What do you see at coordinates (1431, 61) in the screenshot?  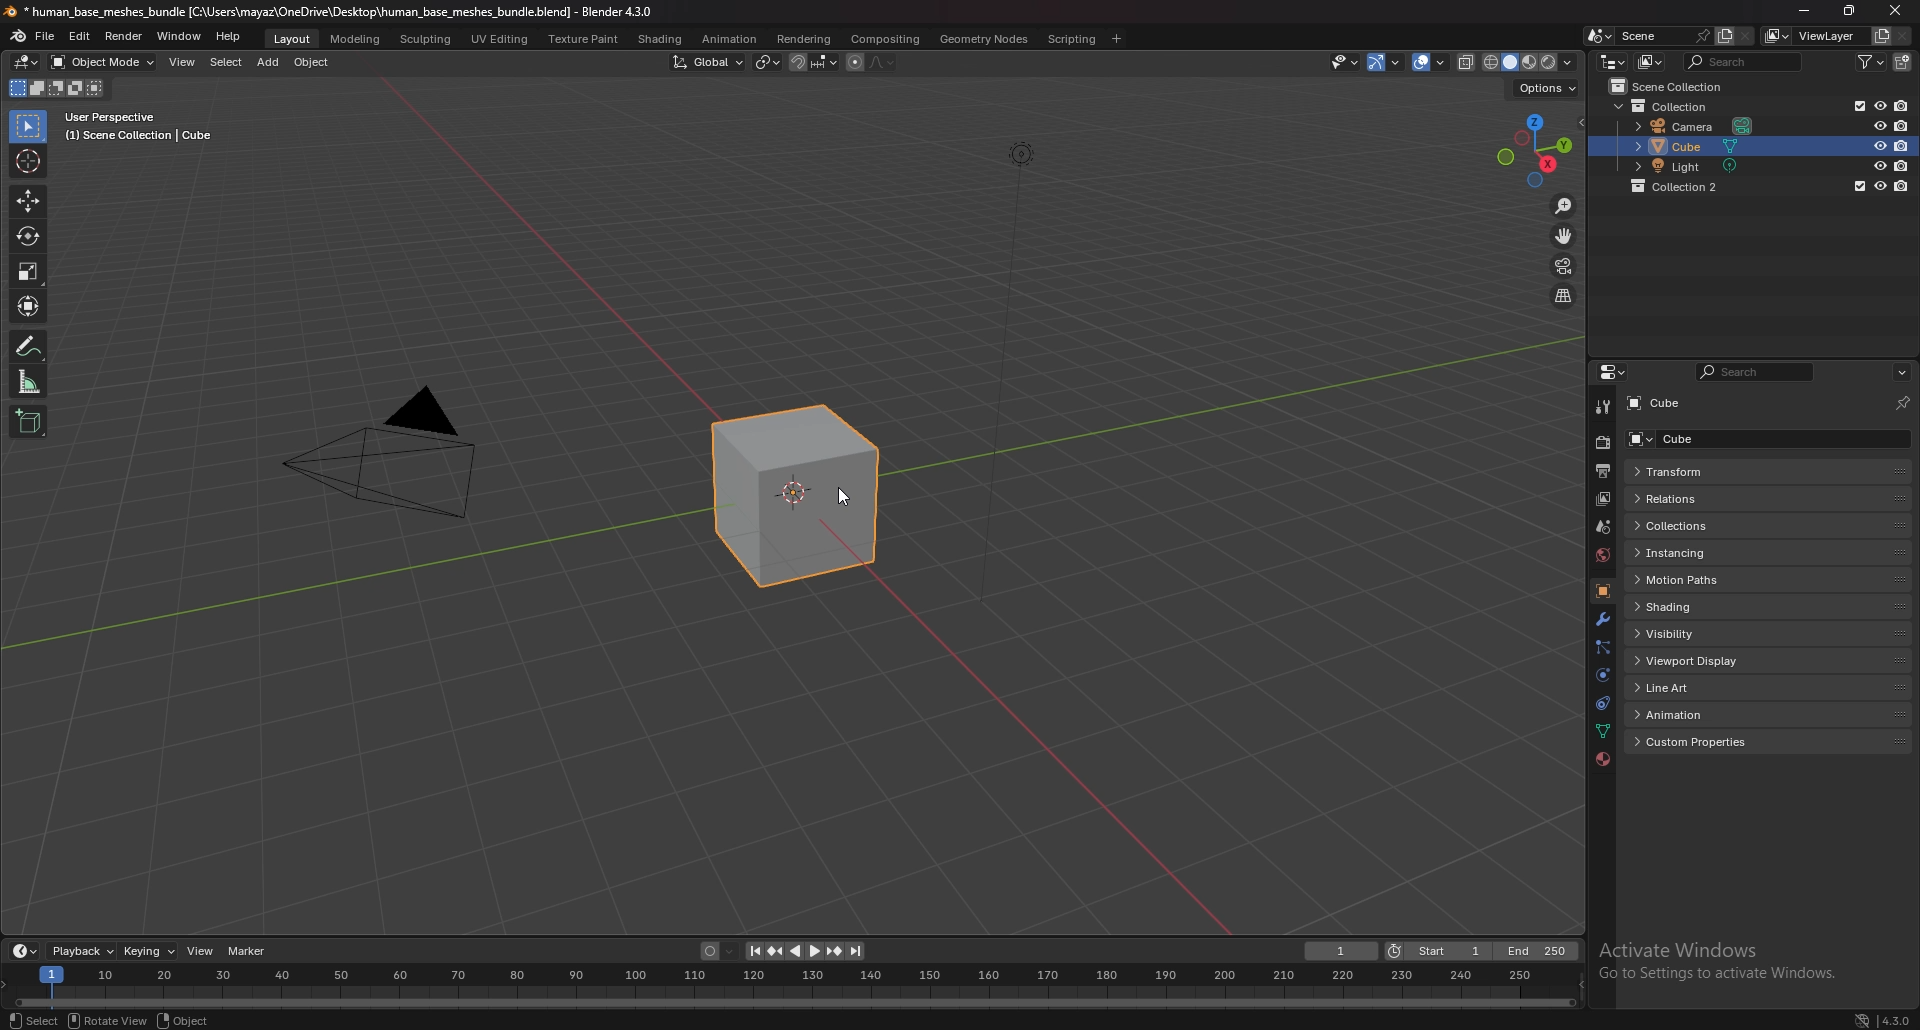 I see `show overlays` at bounding box center [1431, 61].